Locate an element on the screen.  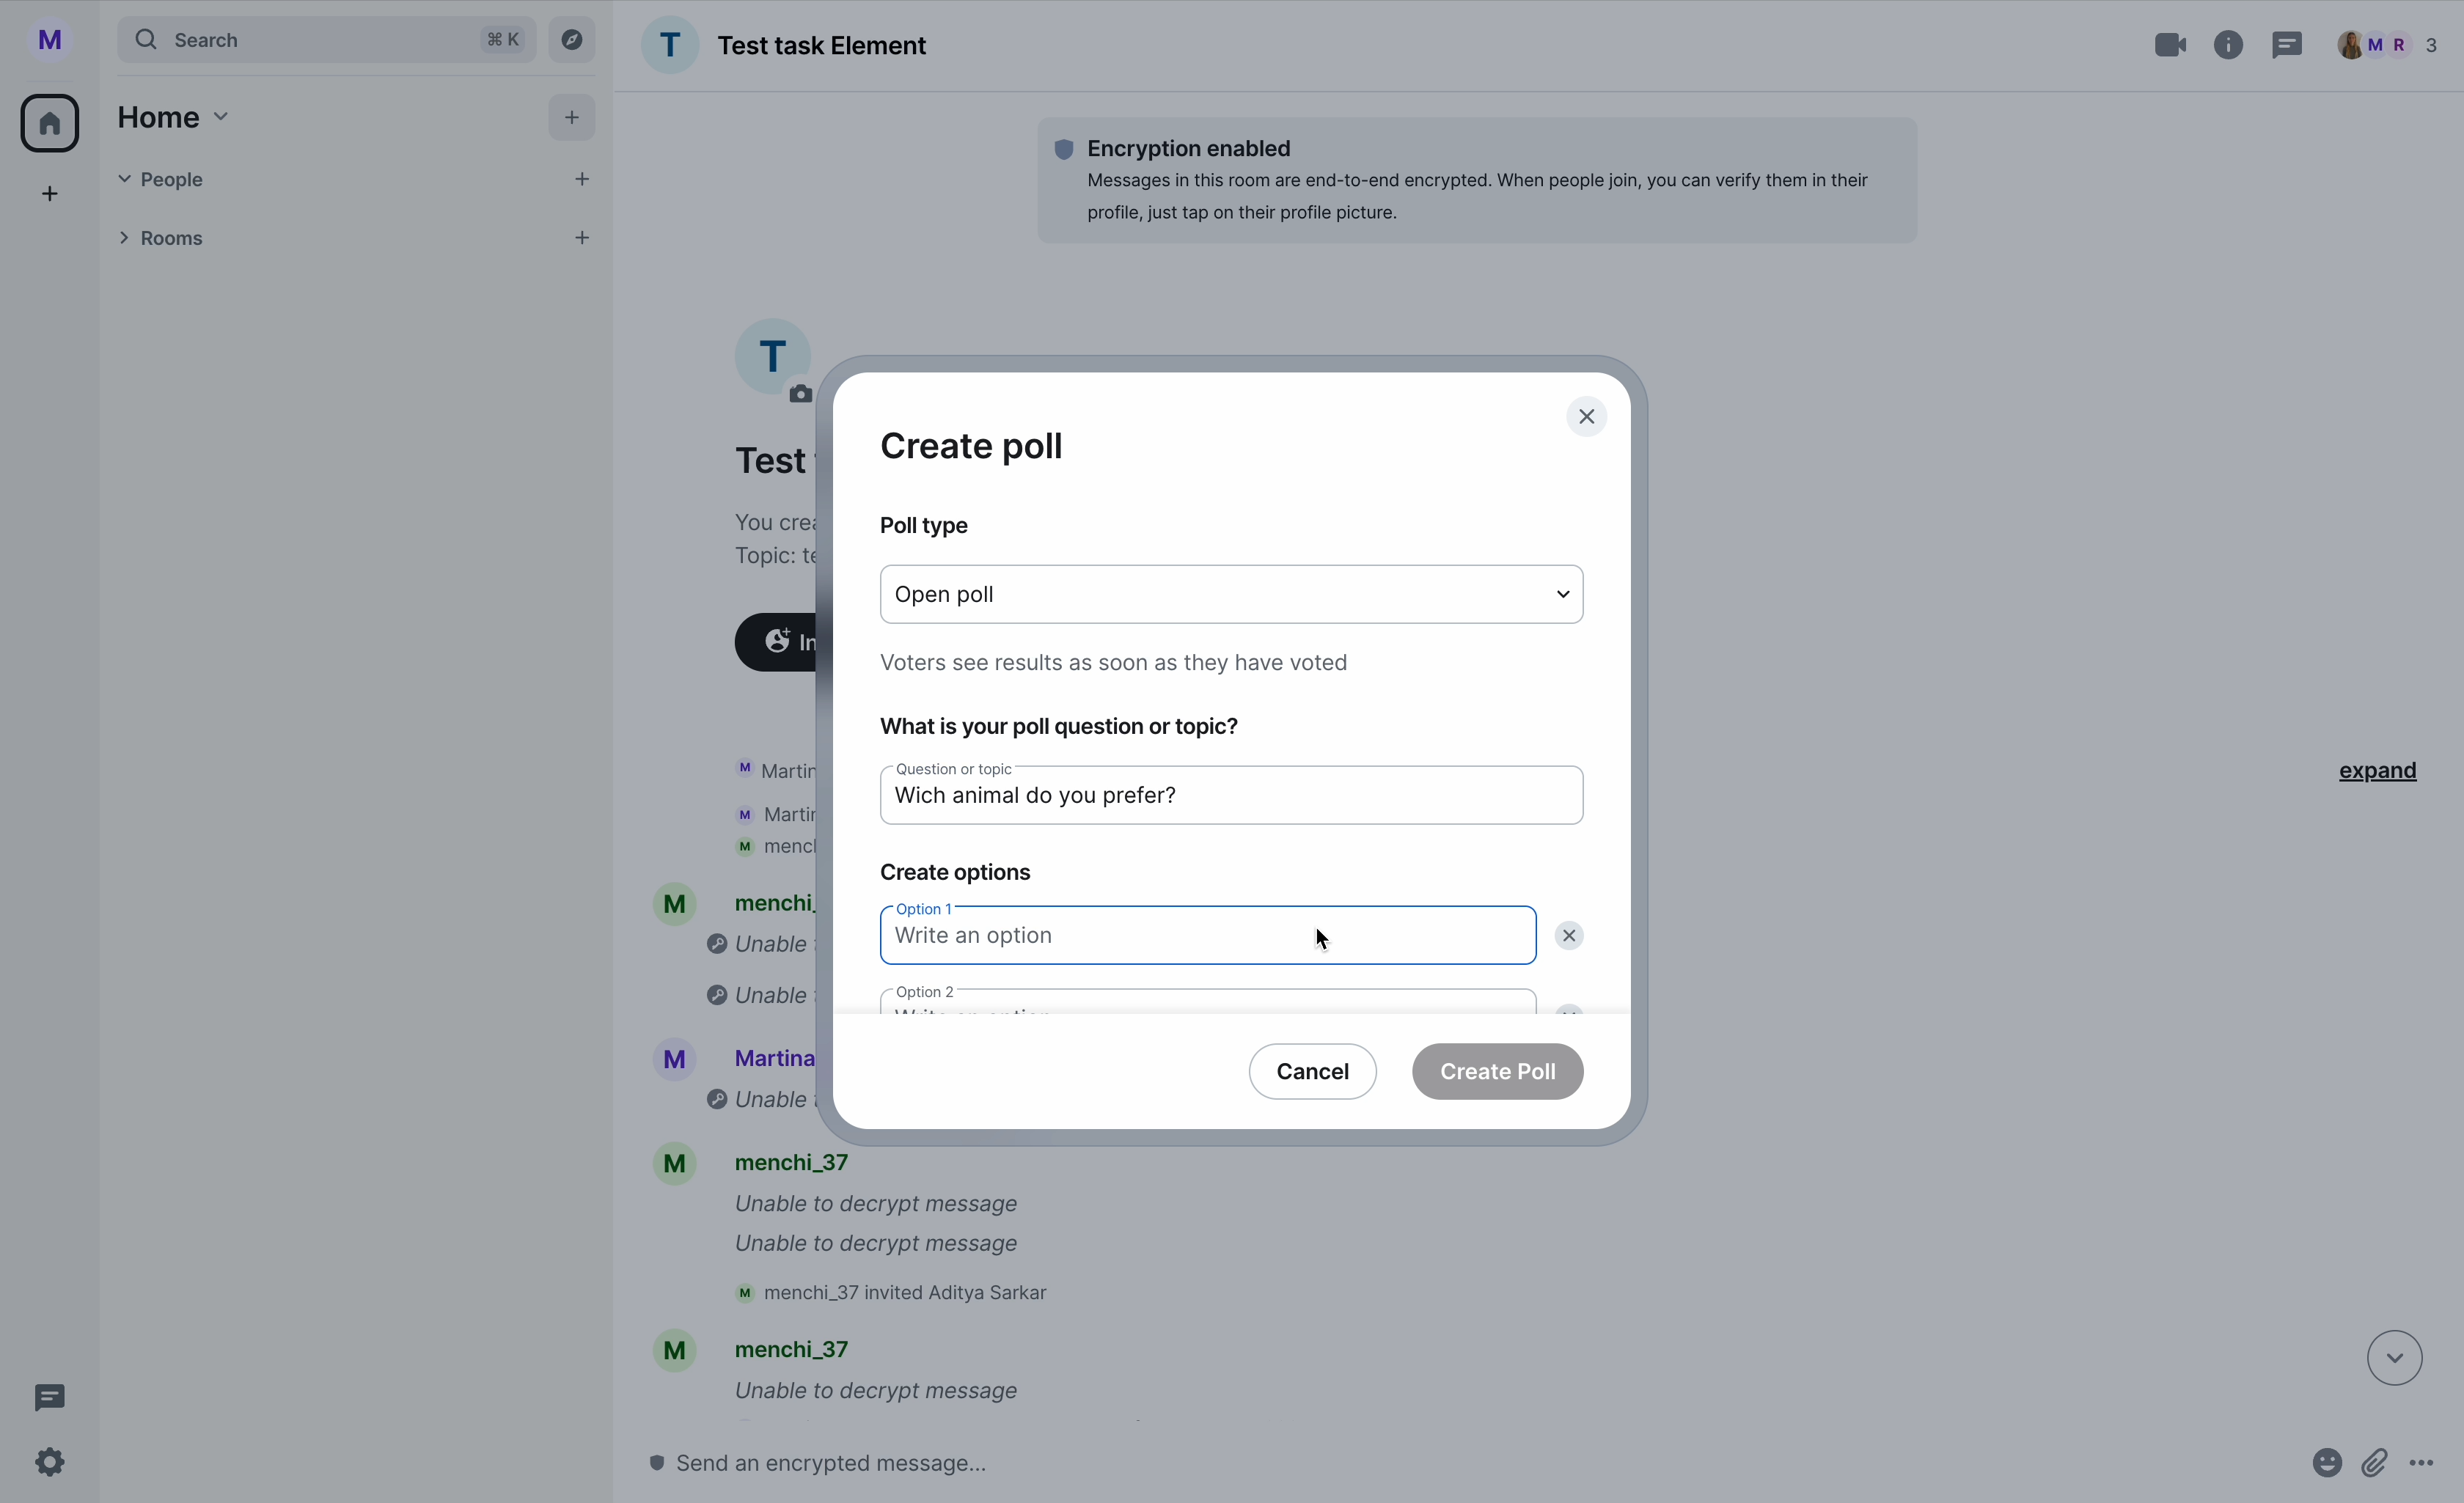
 Encryption enabledMessages in this room are end-to-end encrypted. When people join, you can verify them in theirprofile, just tap on their profile picture. is located at coordinates (1475, 179).